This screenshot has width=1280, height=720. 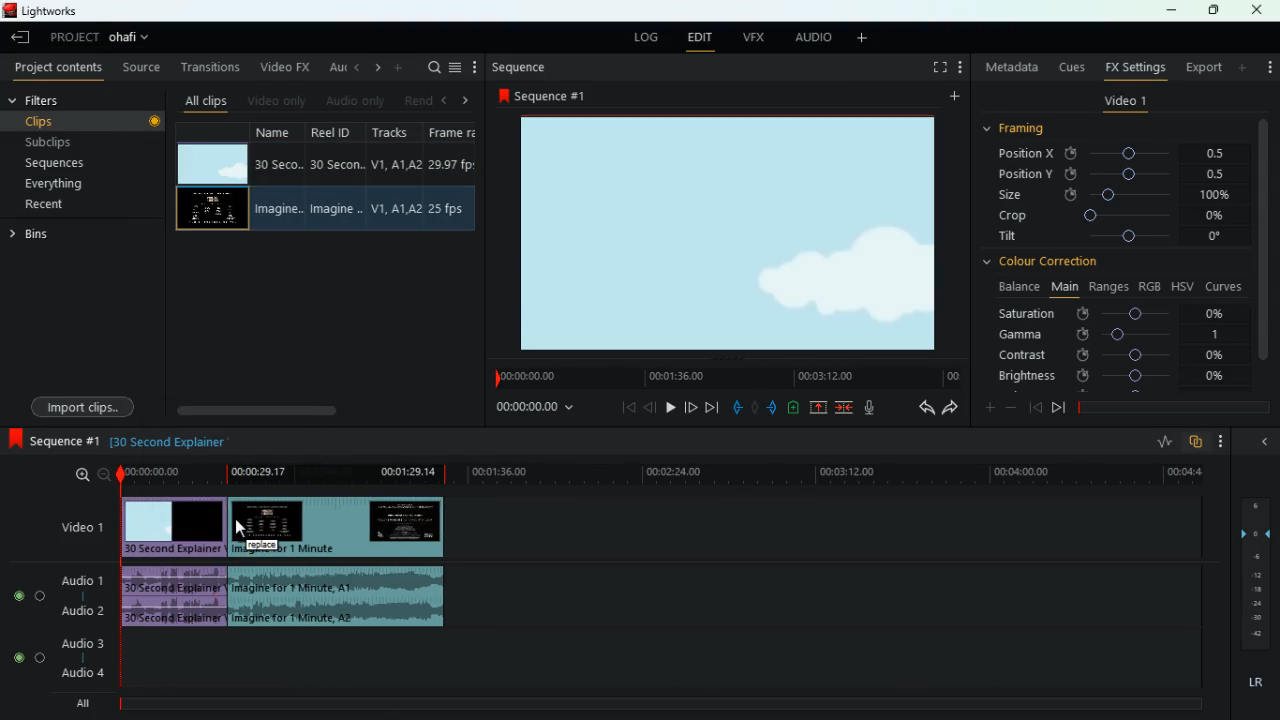 What do you see at coordinates (55, 442) in the screenshot?
I see `sequence` at bounding box center [55, 442].